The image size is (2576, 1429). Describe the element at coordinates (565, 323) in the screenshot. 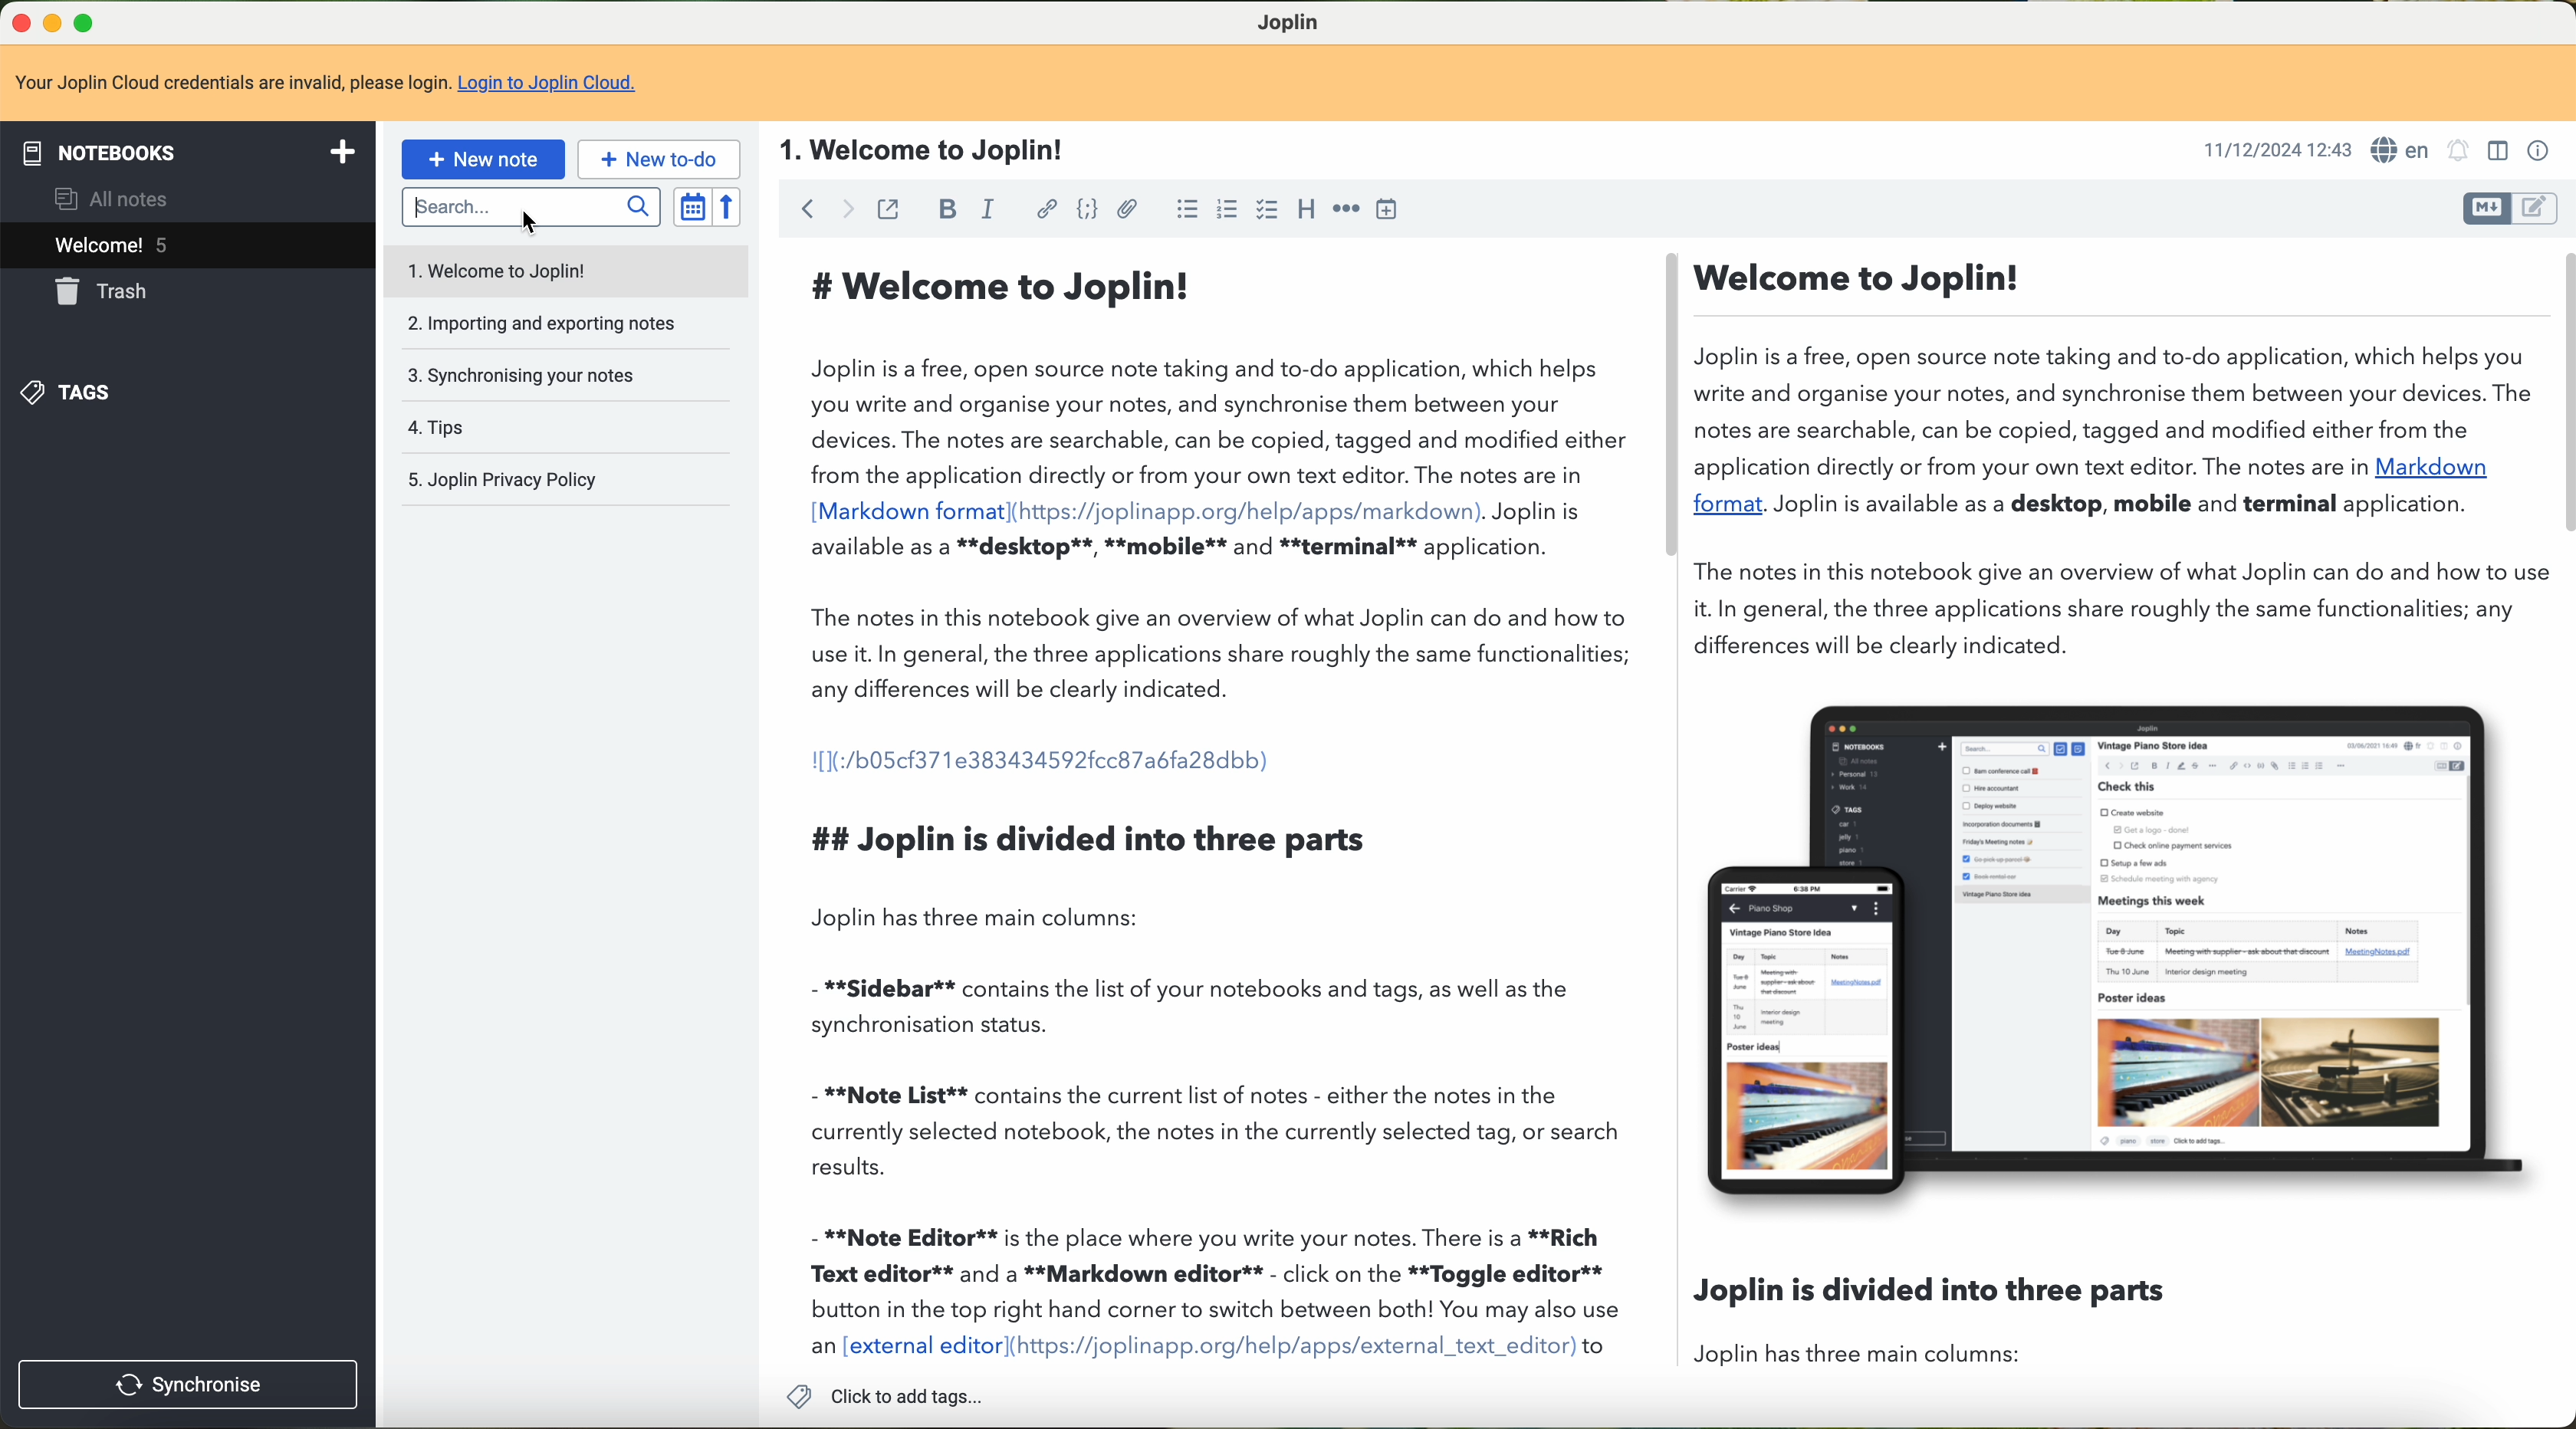

I see `importing and exporting notes` at that location.